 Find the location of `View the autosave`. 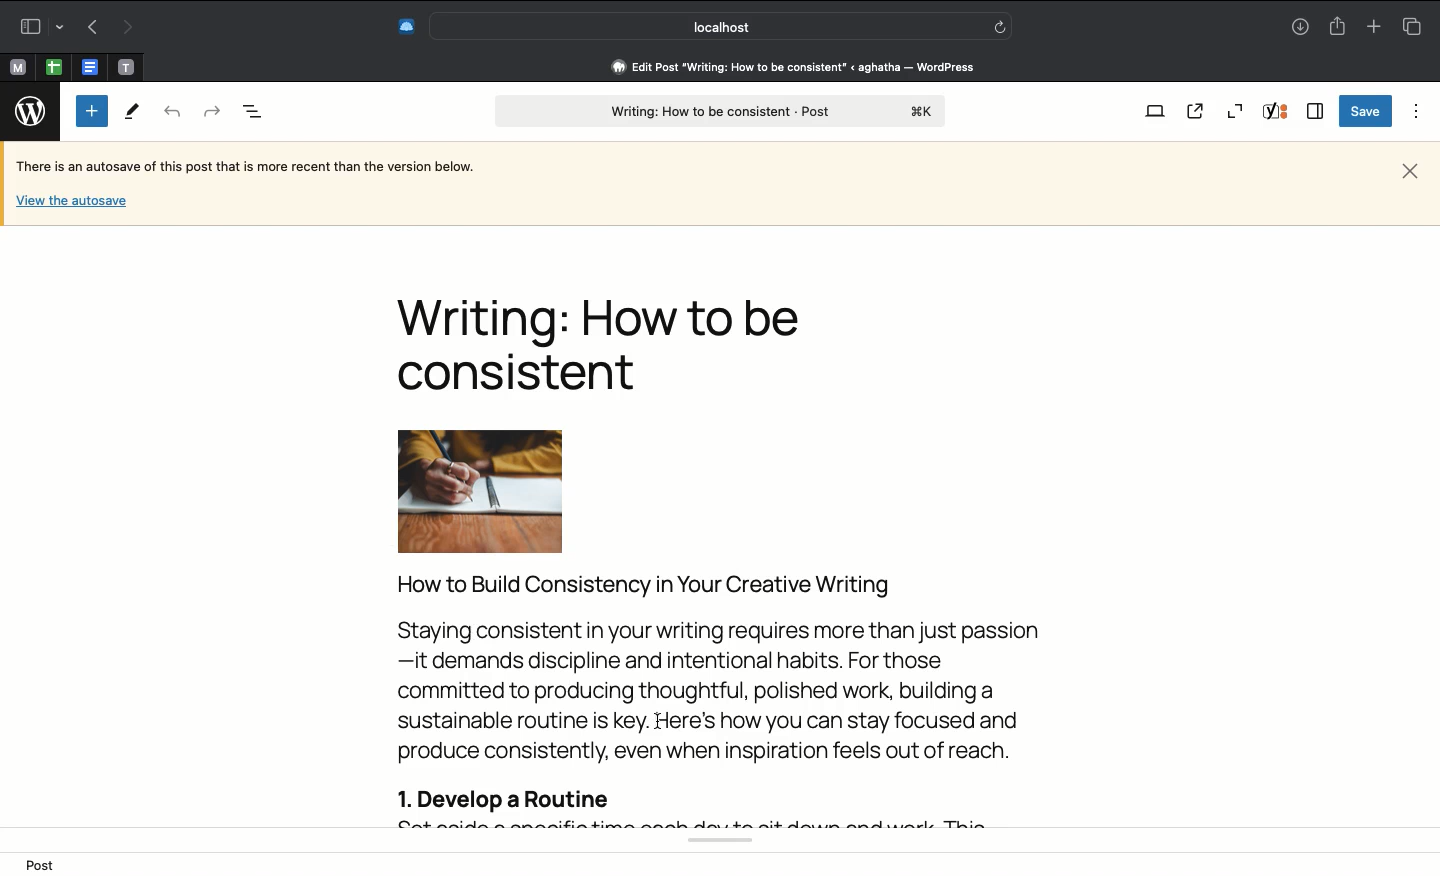

View the autosave is located at coordinates (71, 199).